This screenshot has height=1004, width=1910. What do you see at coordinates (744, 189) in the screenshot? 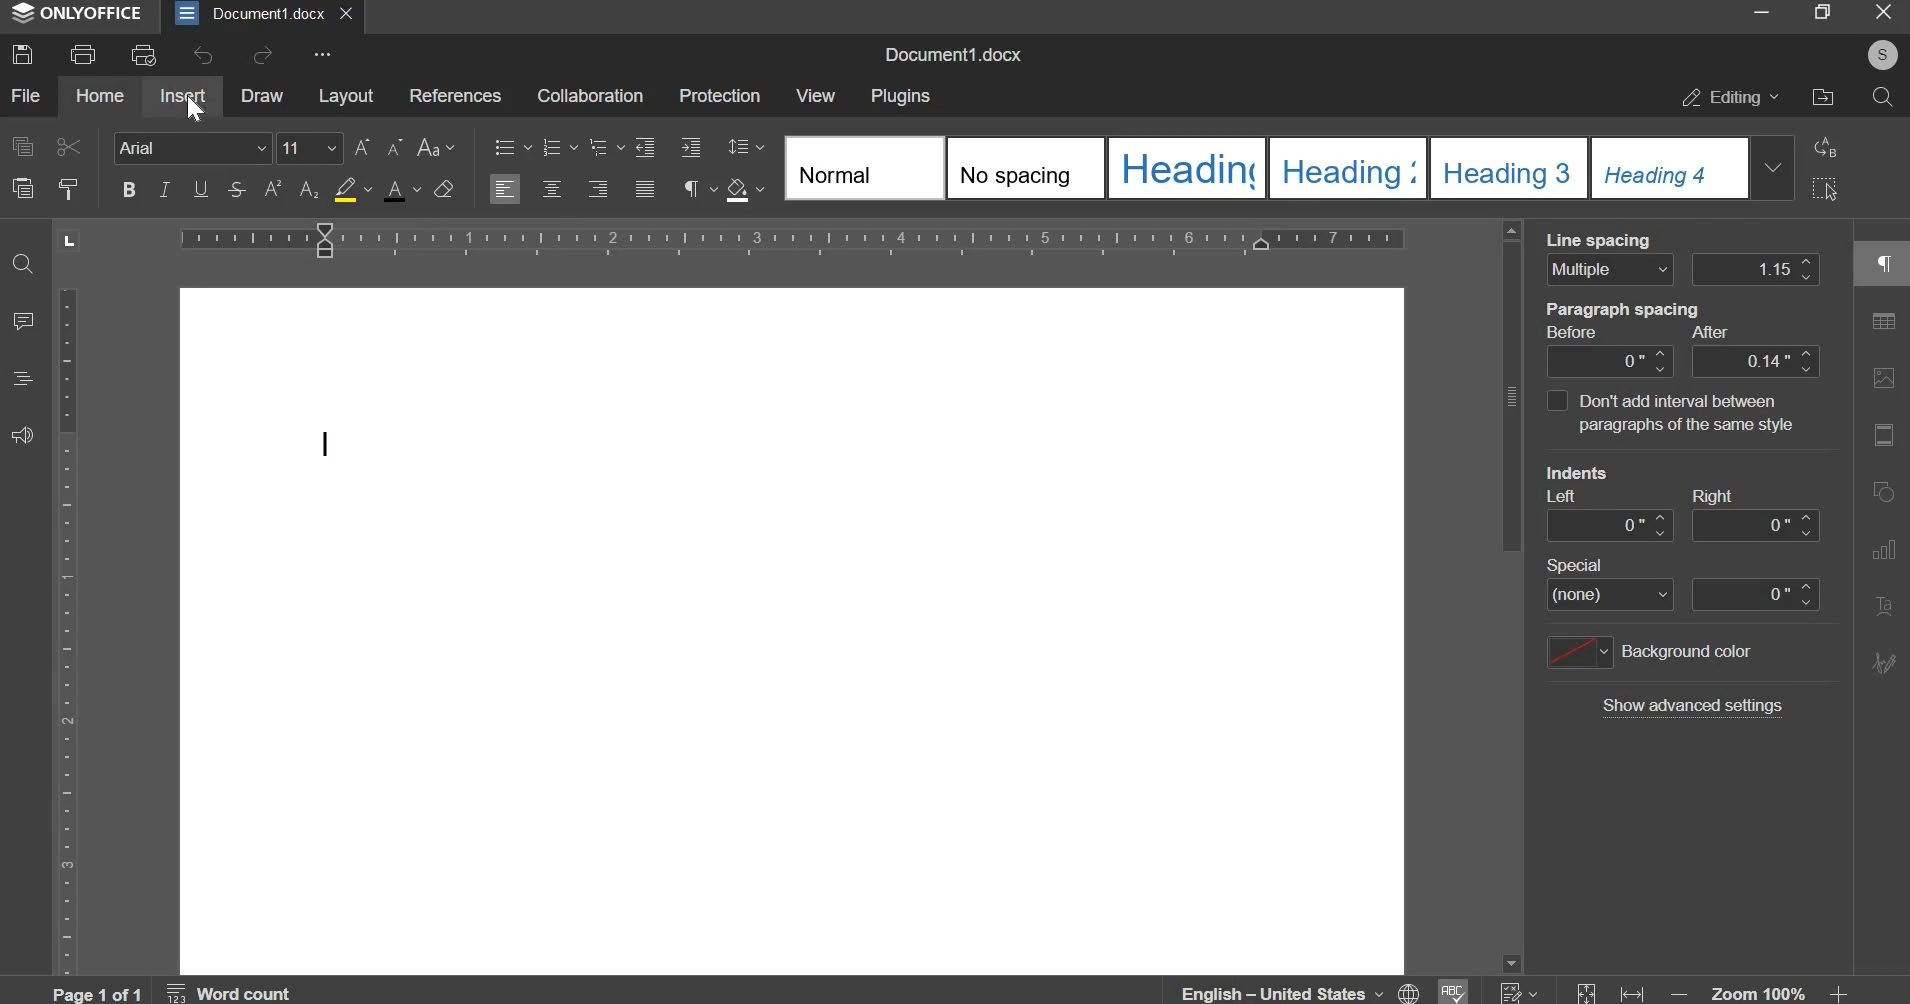
I see `shading` at bounding box center [744, 189].